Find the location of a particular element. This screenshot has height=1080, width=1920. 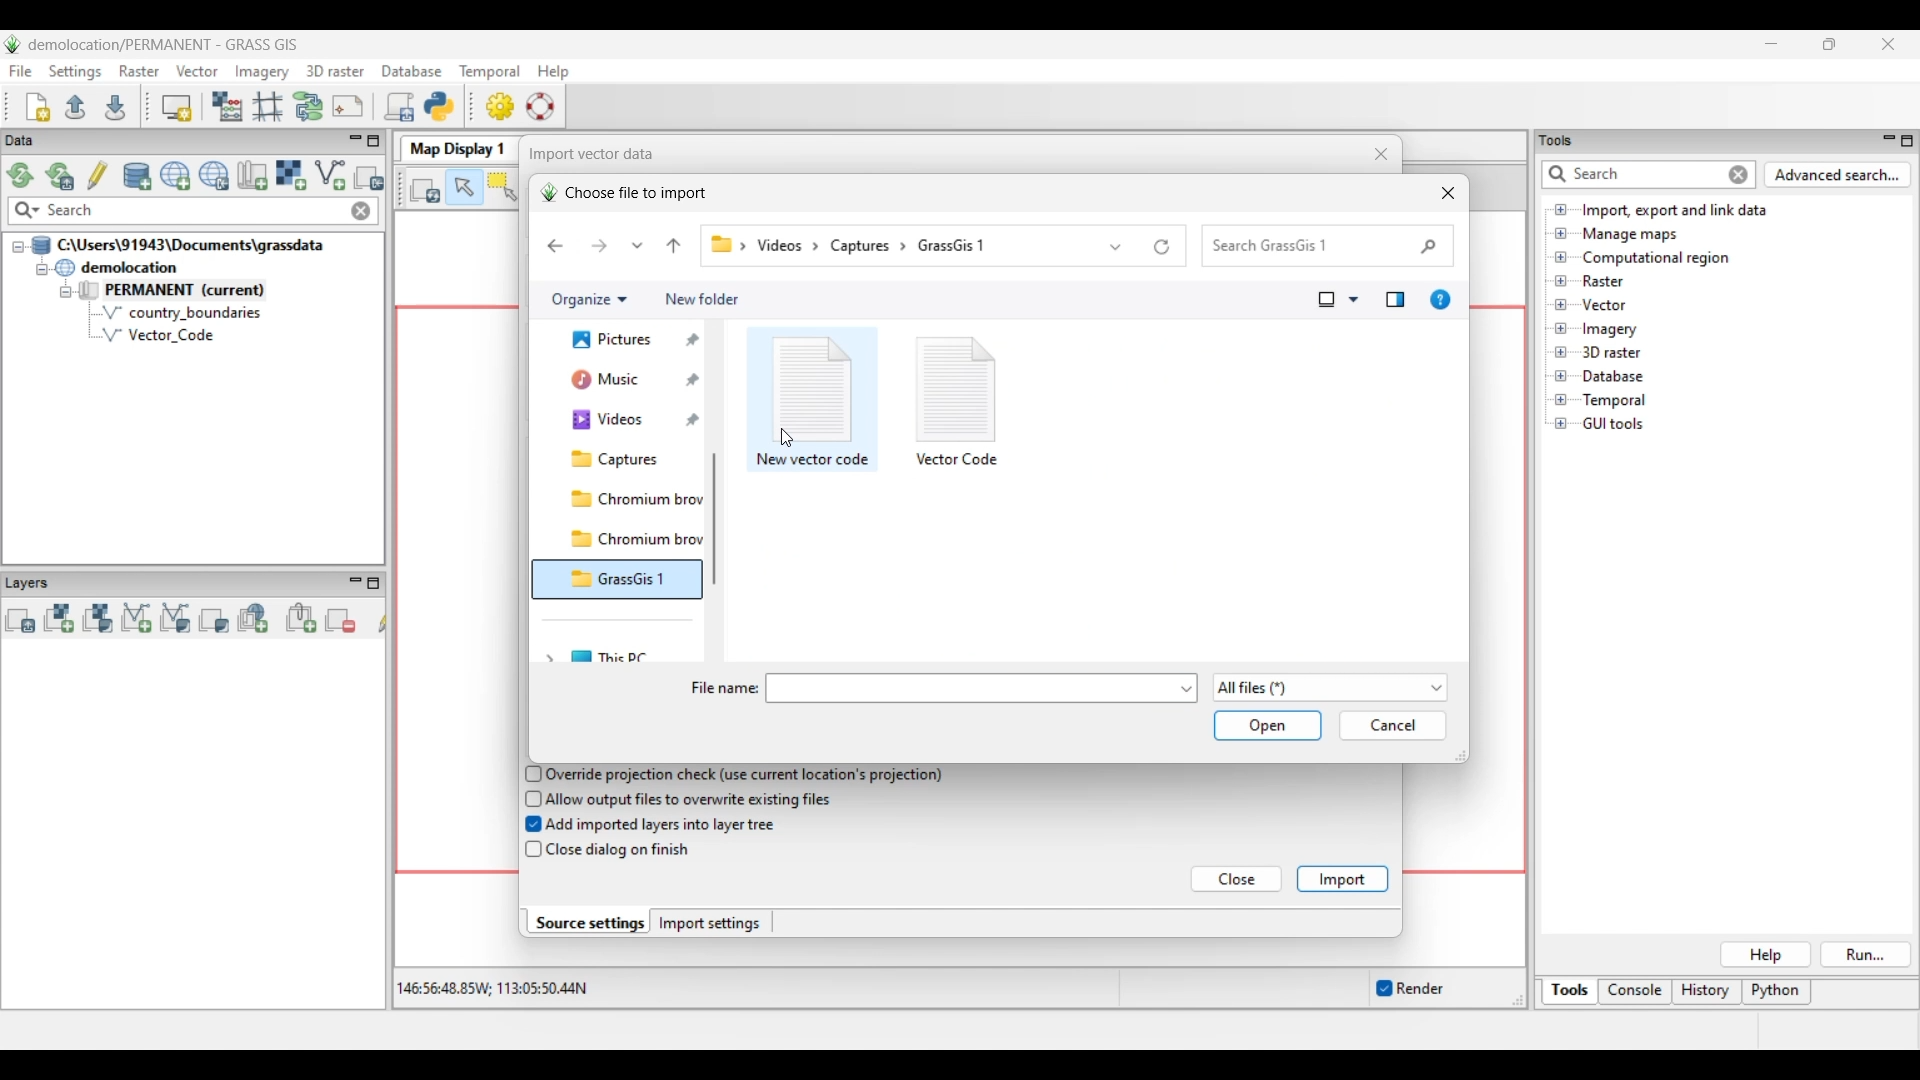

This PC folder is located at coordinates (635, 654).